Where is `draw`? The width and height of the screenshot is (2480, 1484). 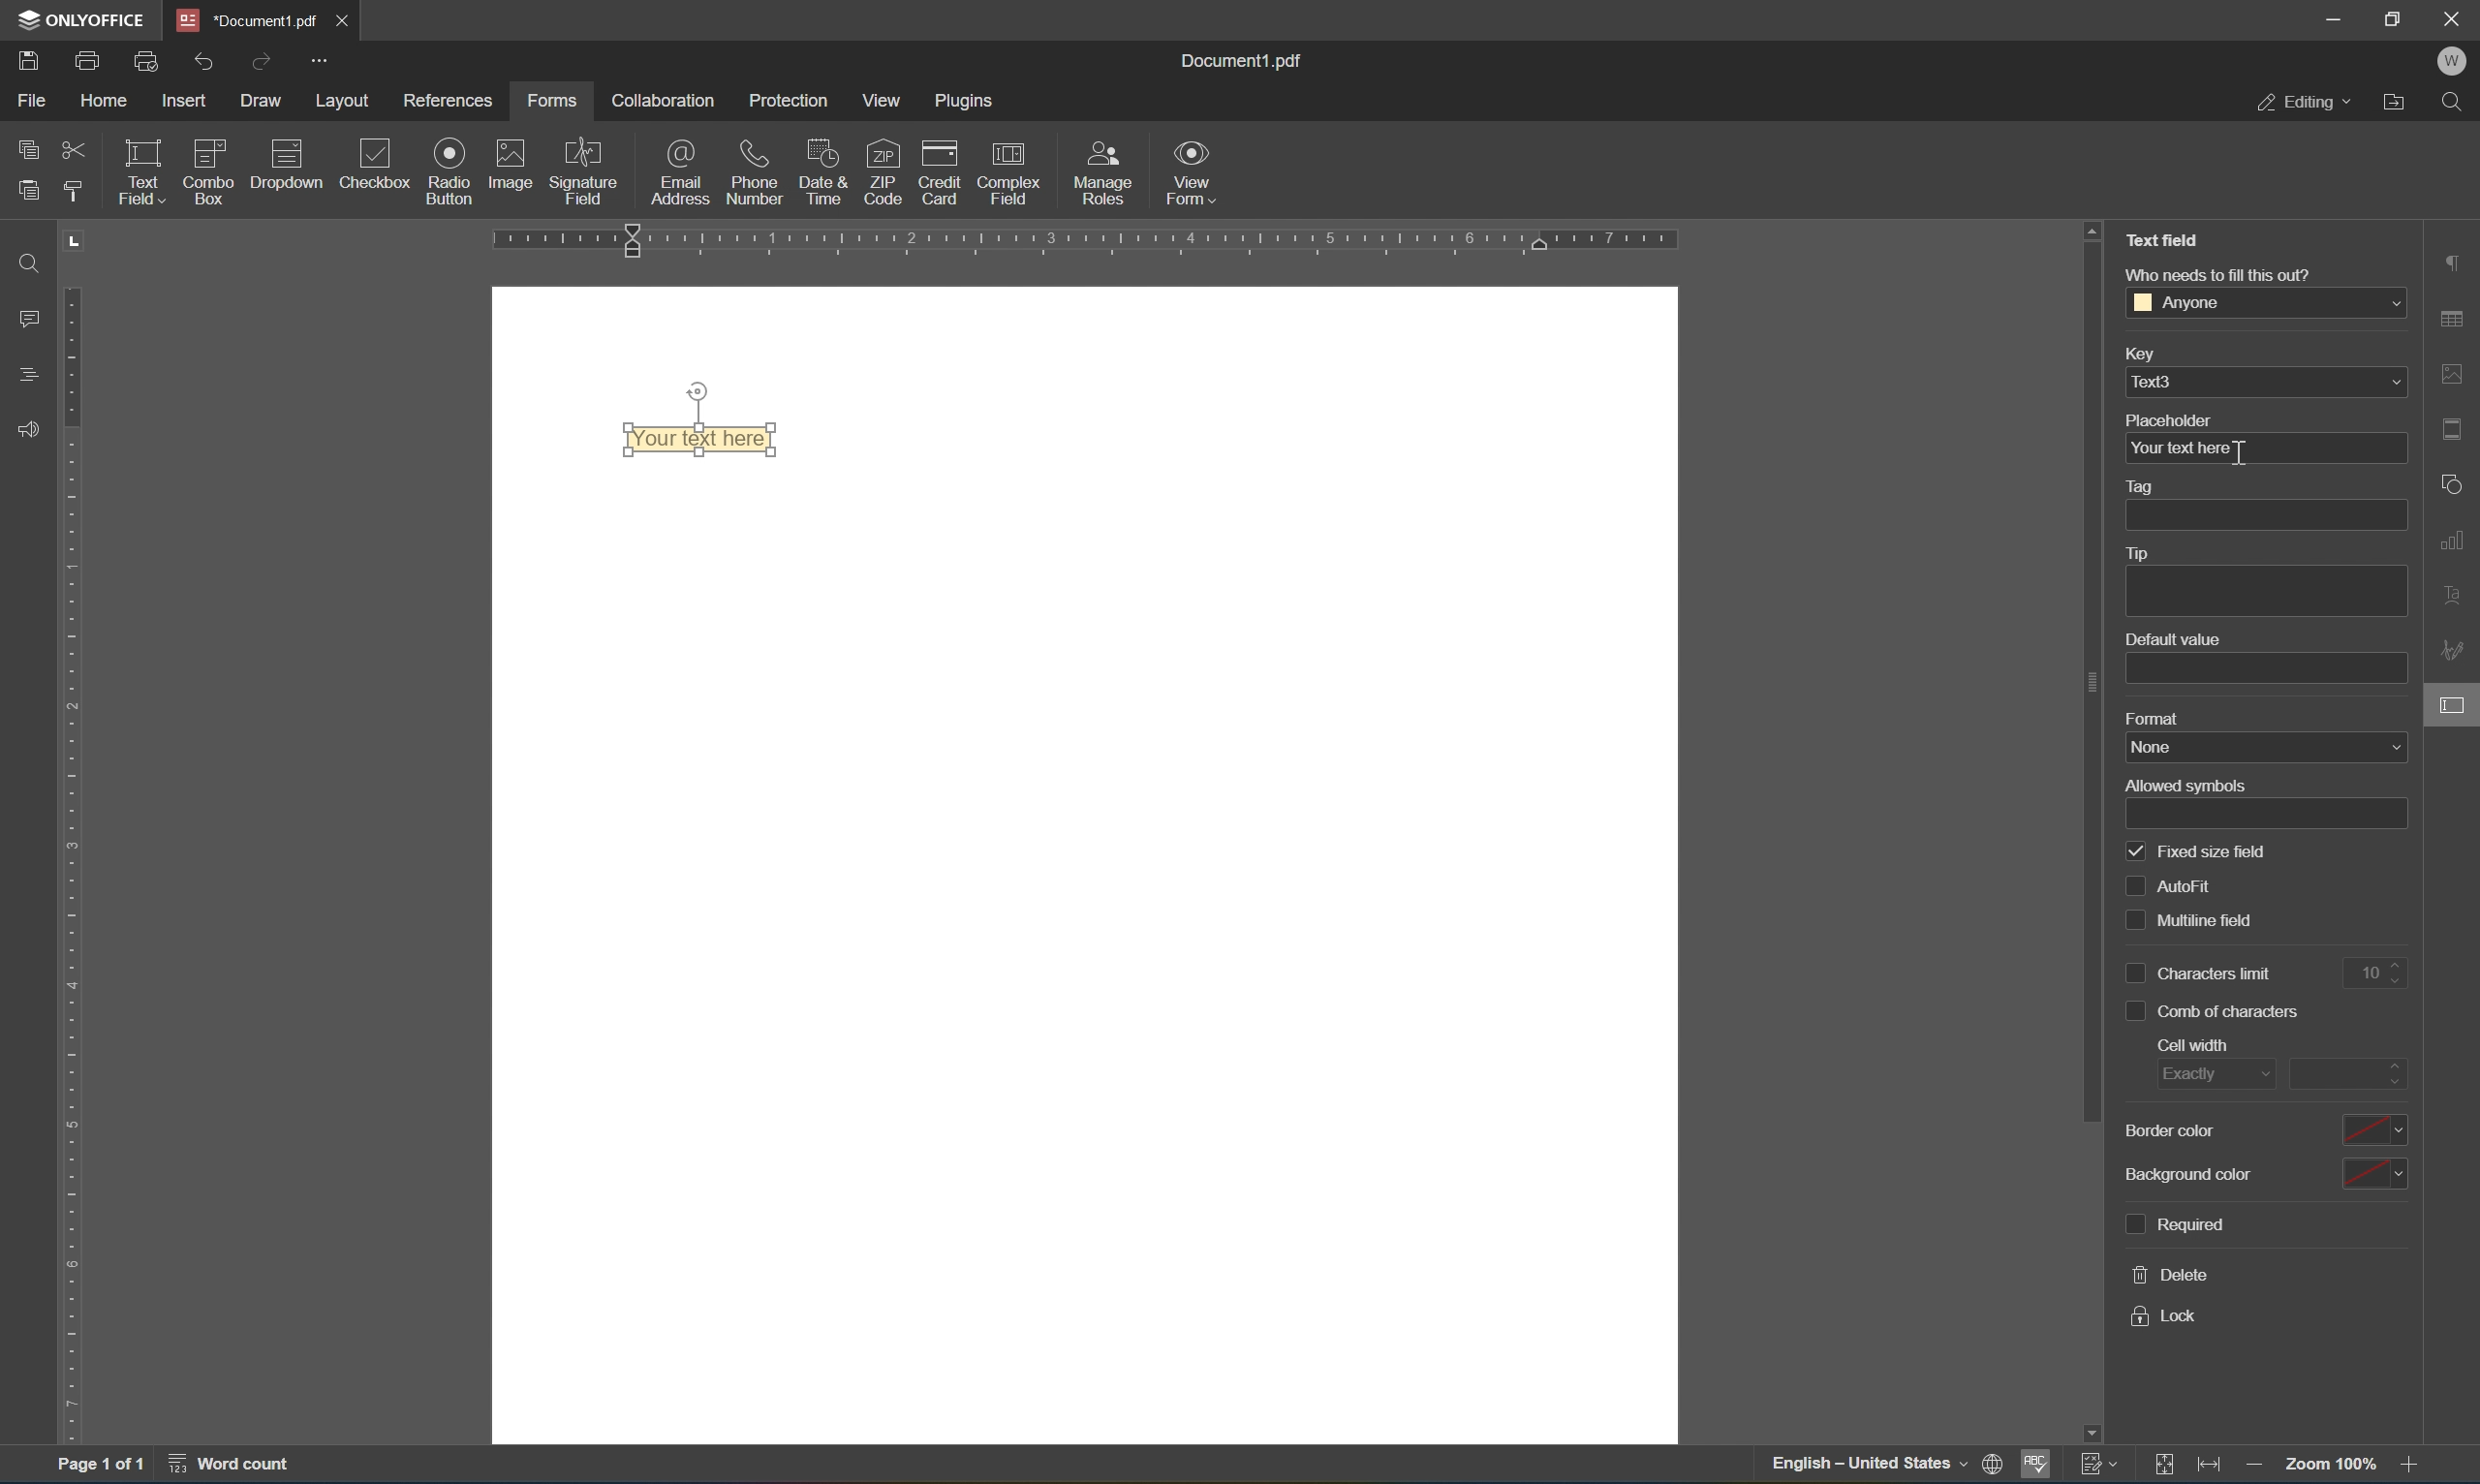
draw is located at coordinates (265, 95).